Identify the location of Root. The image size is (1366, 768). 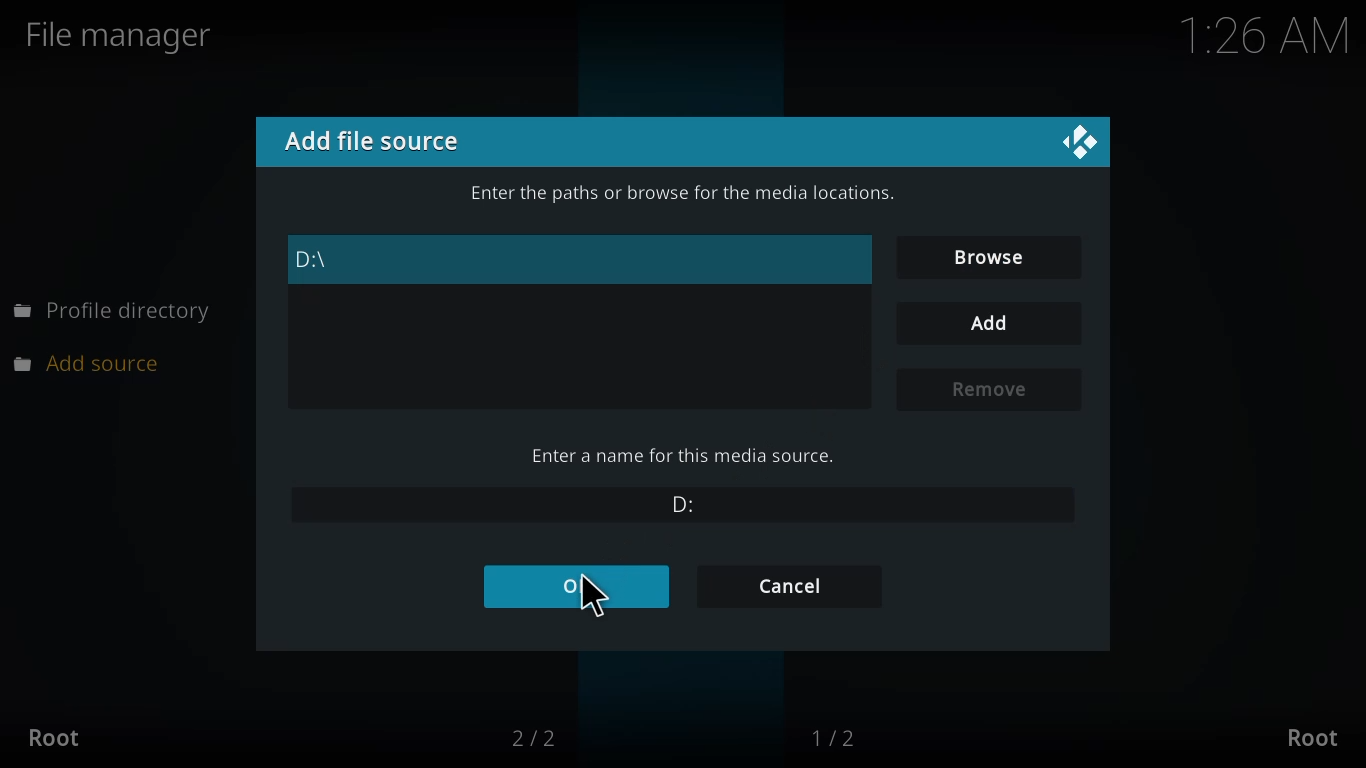
(1318, 737).